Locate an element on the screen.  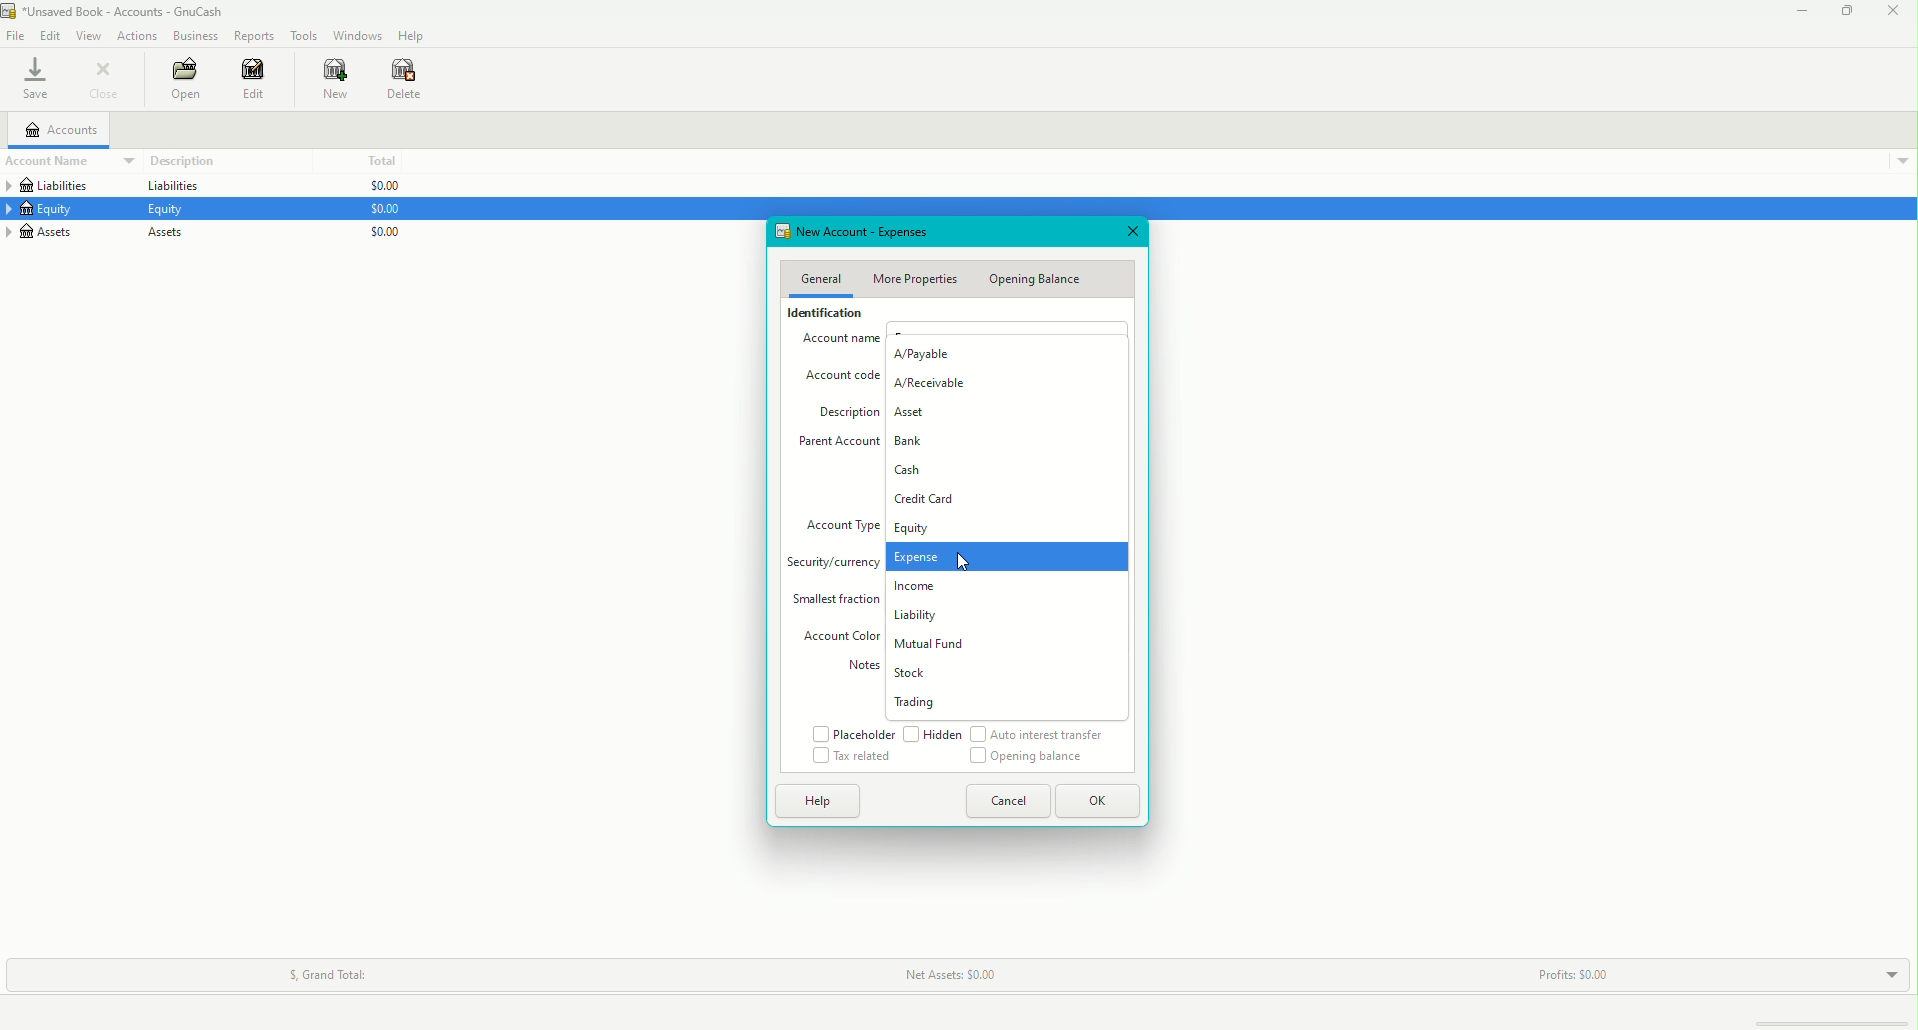
Hidden is located at coordinates (934, 735).